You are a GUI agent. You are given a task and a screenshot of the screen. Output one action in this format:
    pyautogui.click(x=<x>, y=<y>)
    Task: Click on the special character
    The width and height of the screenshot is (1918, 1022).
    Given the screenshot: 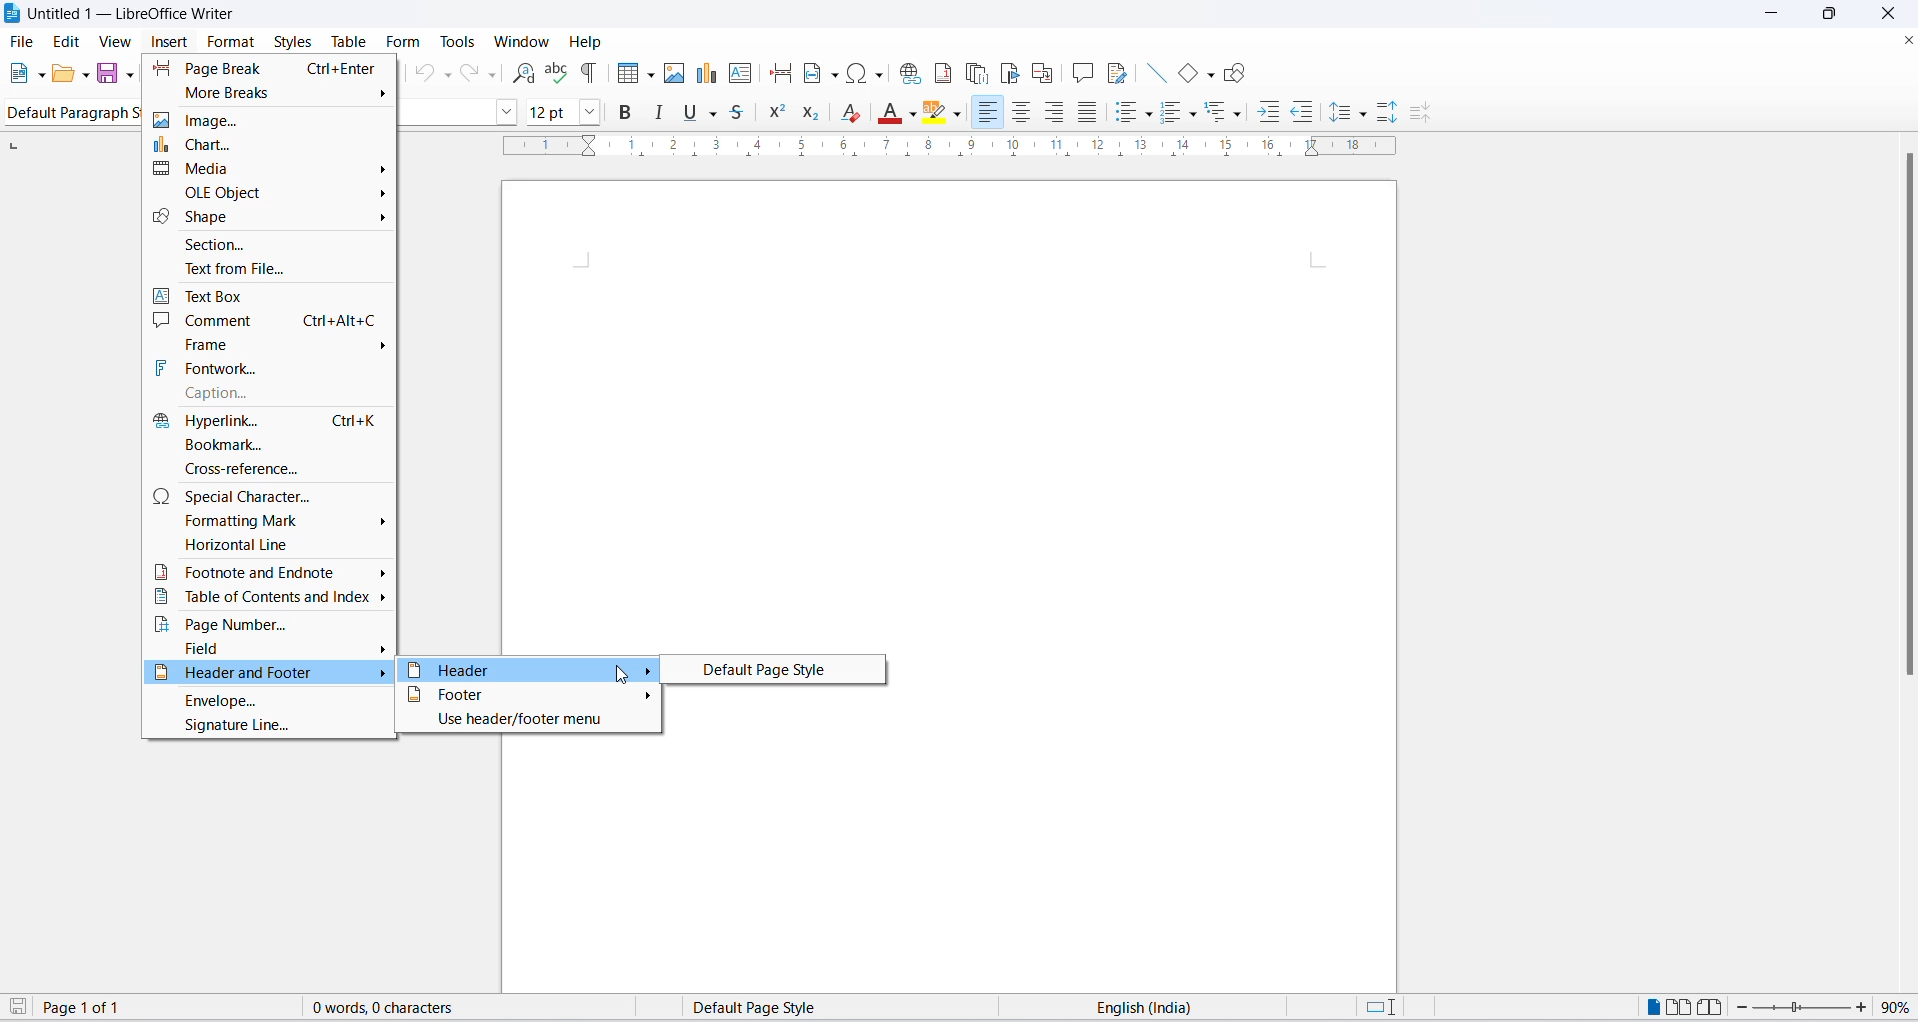 What is the action you would take?
    pyautogui.click(x=269, y=494)
    